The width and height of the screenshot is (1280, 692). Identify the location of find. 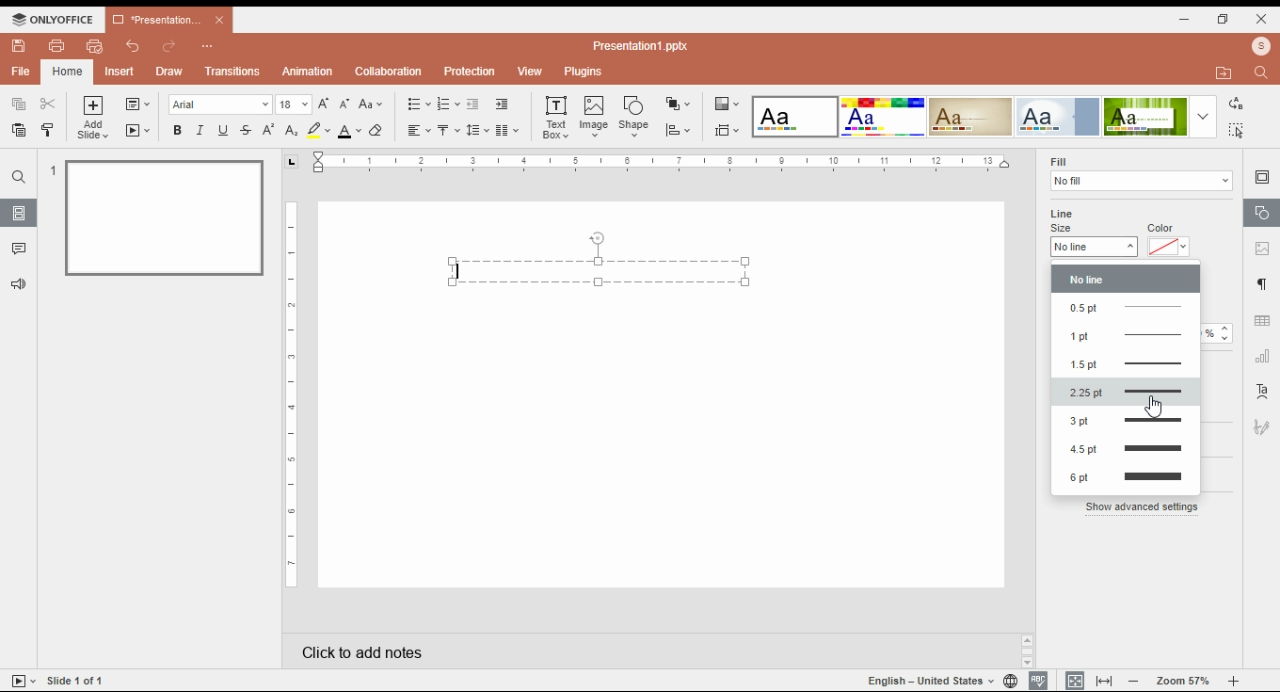
(1260, 74).